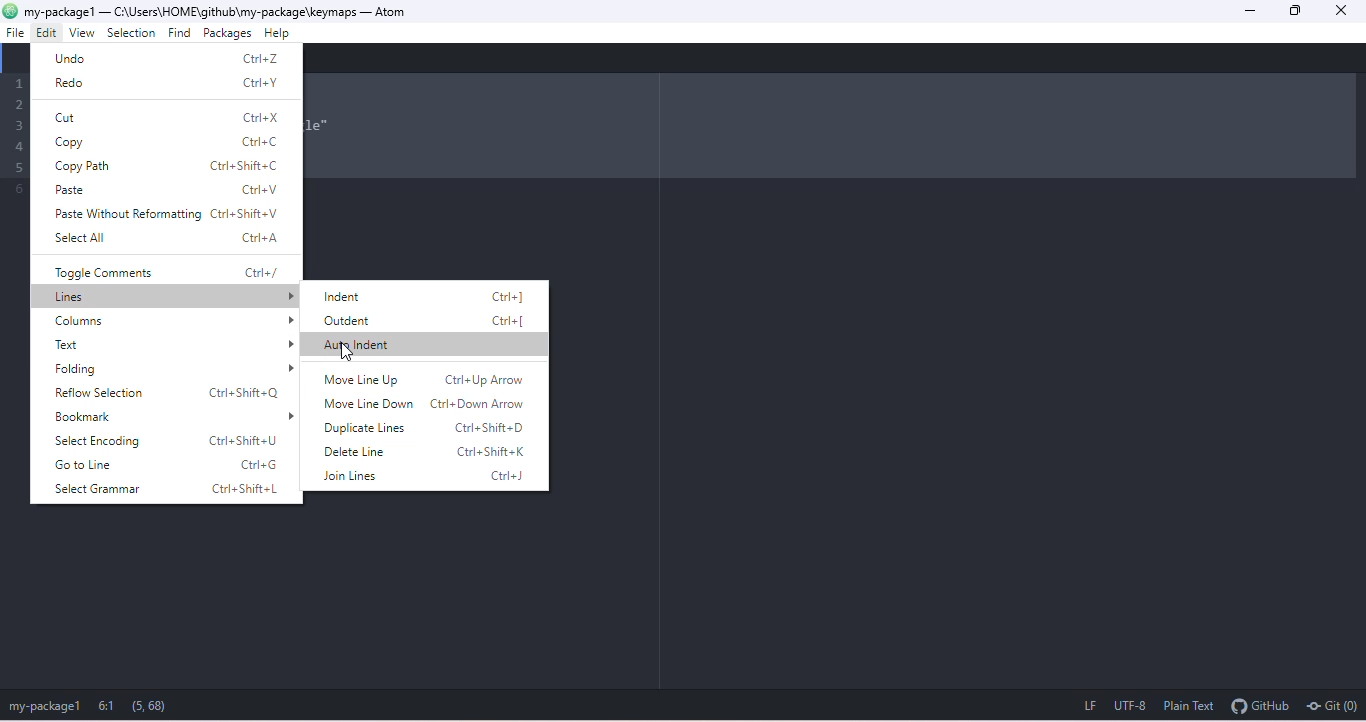  I want to click on select option, so click(424, 347).